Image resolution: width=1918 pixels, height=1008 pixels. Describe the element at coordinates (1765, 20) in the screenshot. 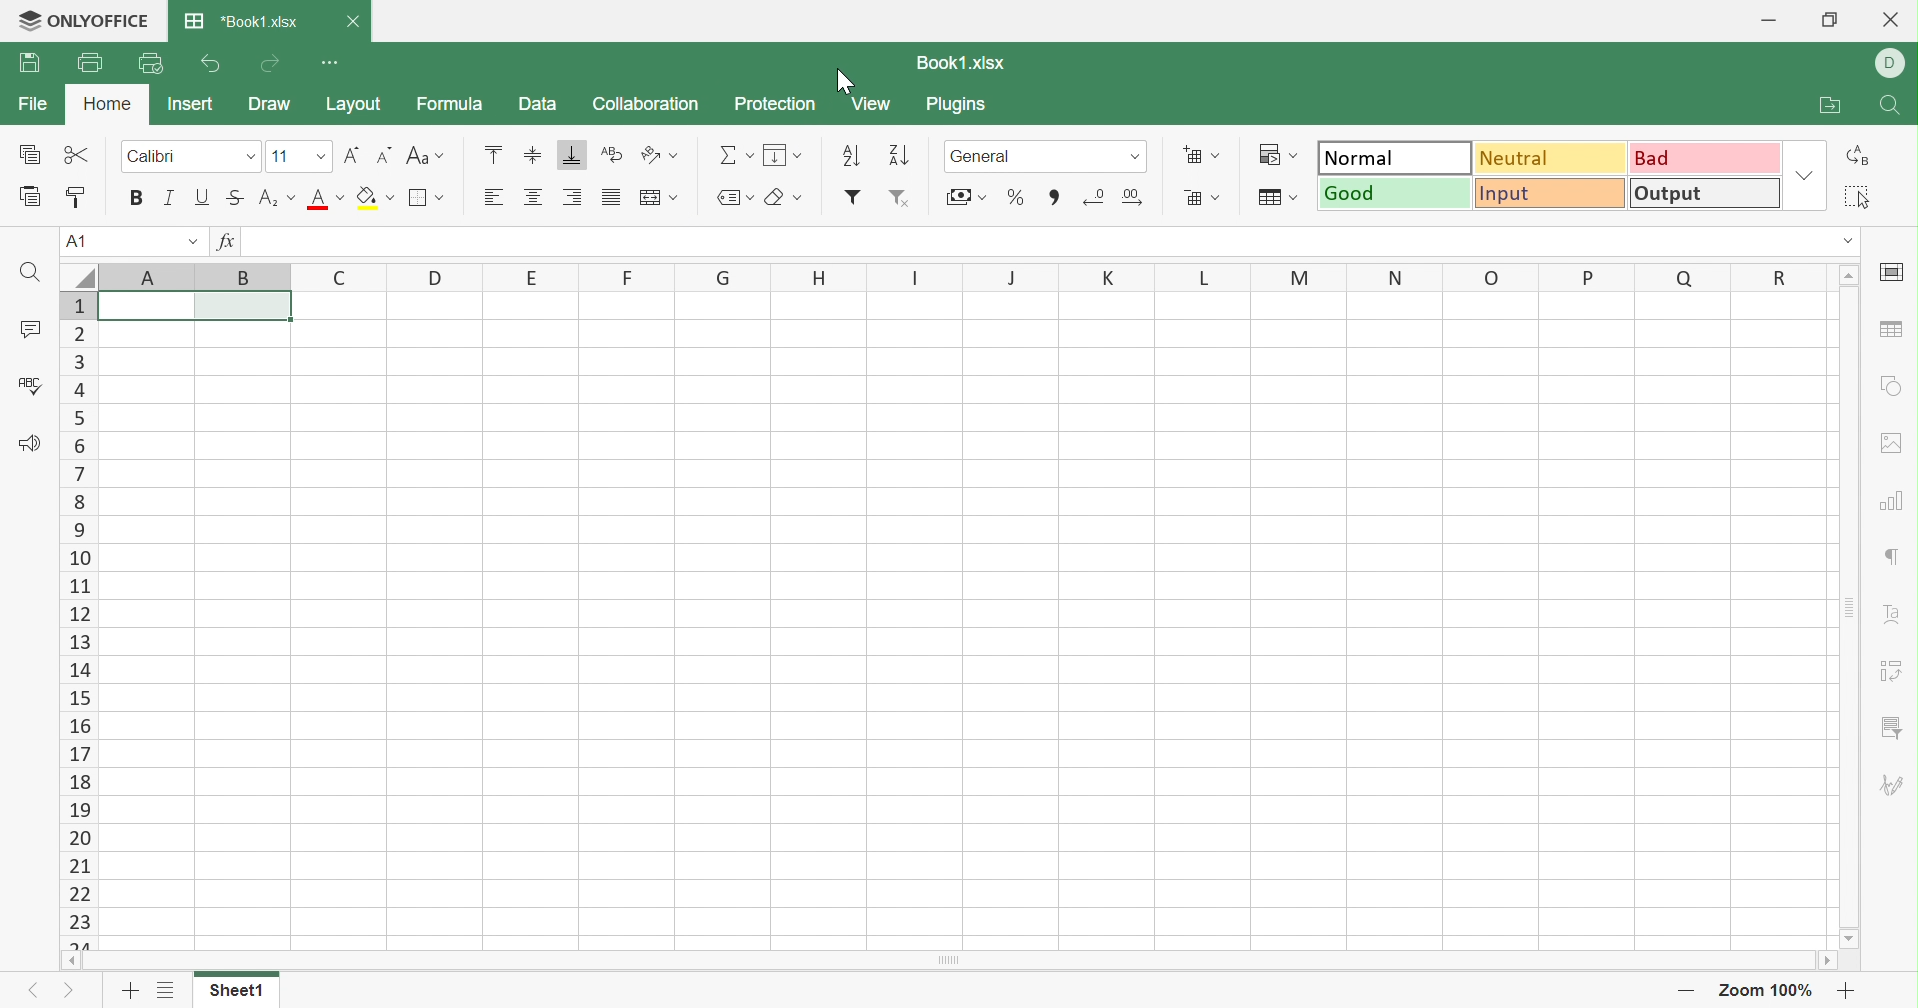

I see `Minimize` at that location.